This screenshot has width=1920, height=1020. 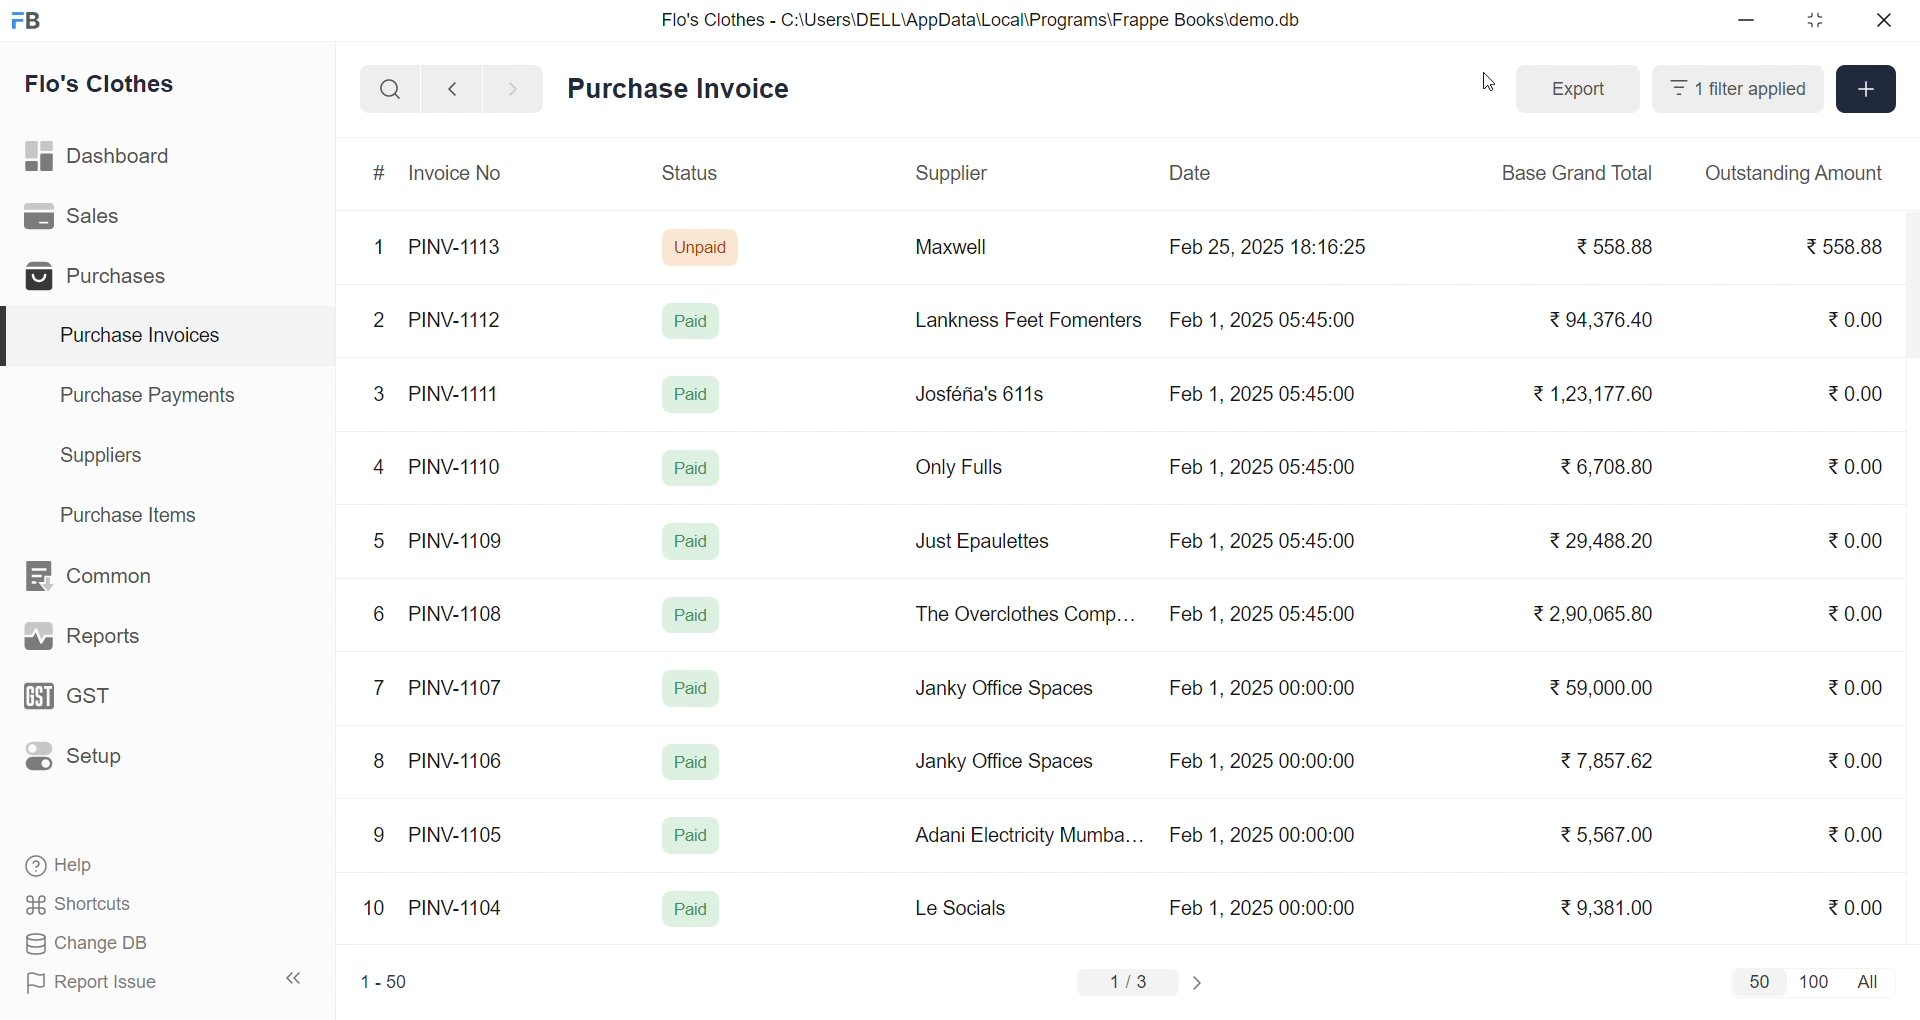 I want to click on 7, so click(x=383, y=686).